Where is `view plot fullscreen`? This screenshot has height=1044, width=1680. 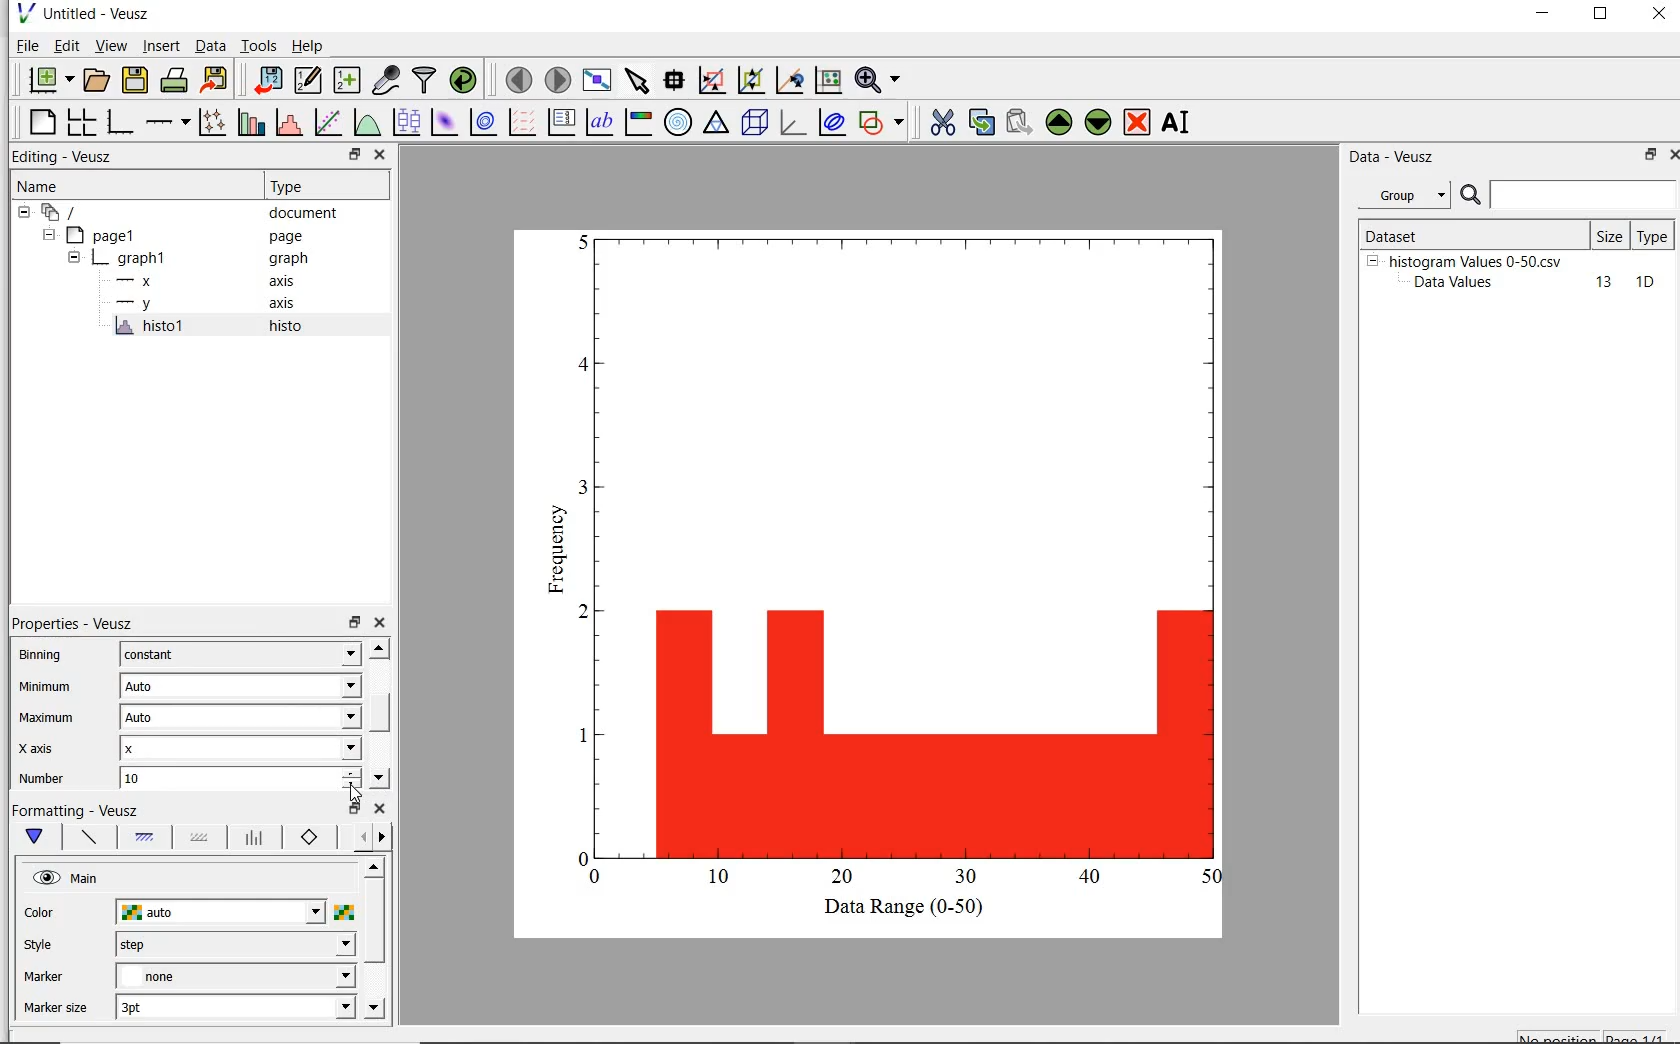 view plot fullscreen is located at coordinates (597, 78).